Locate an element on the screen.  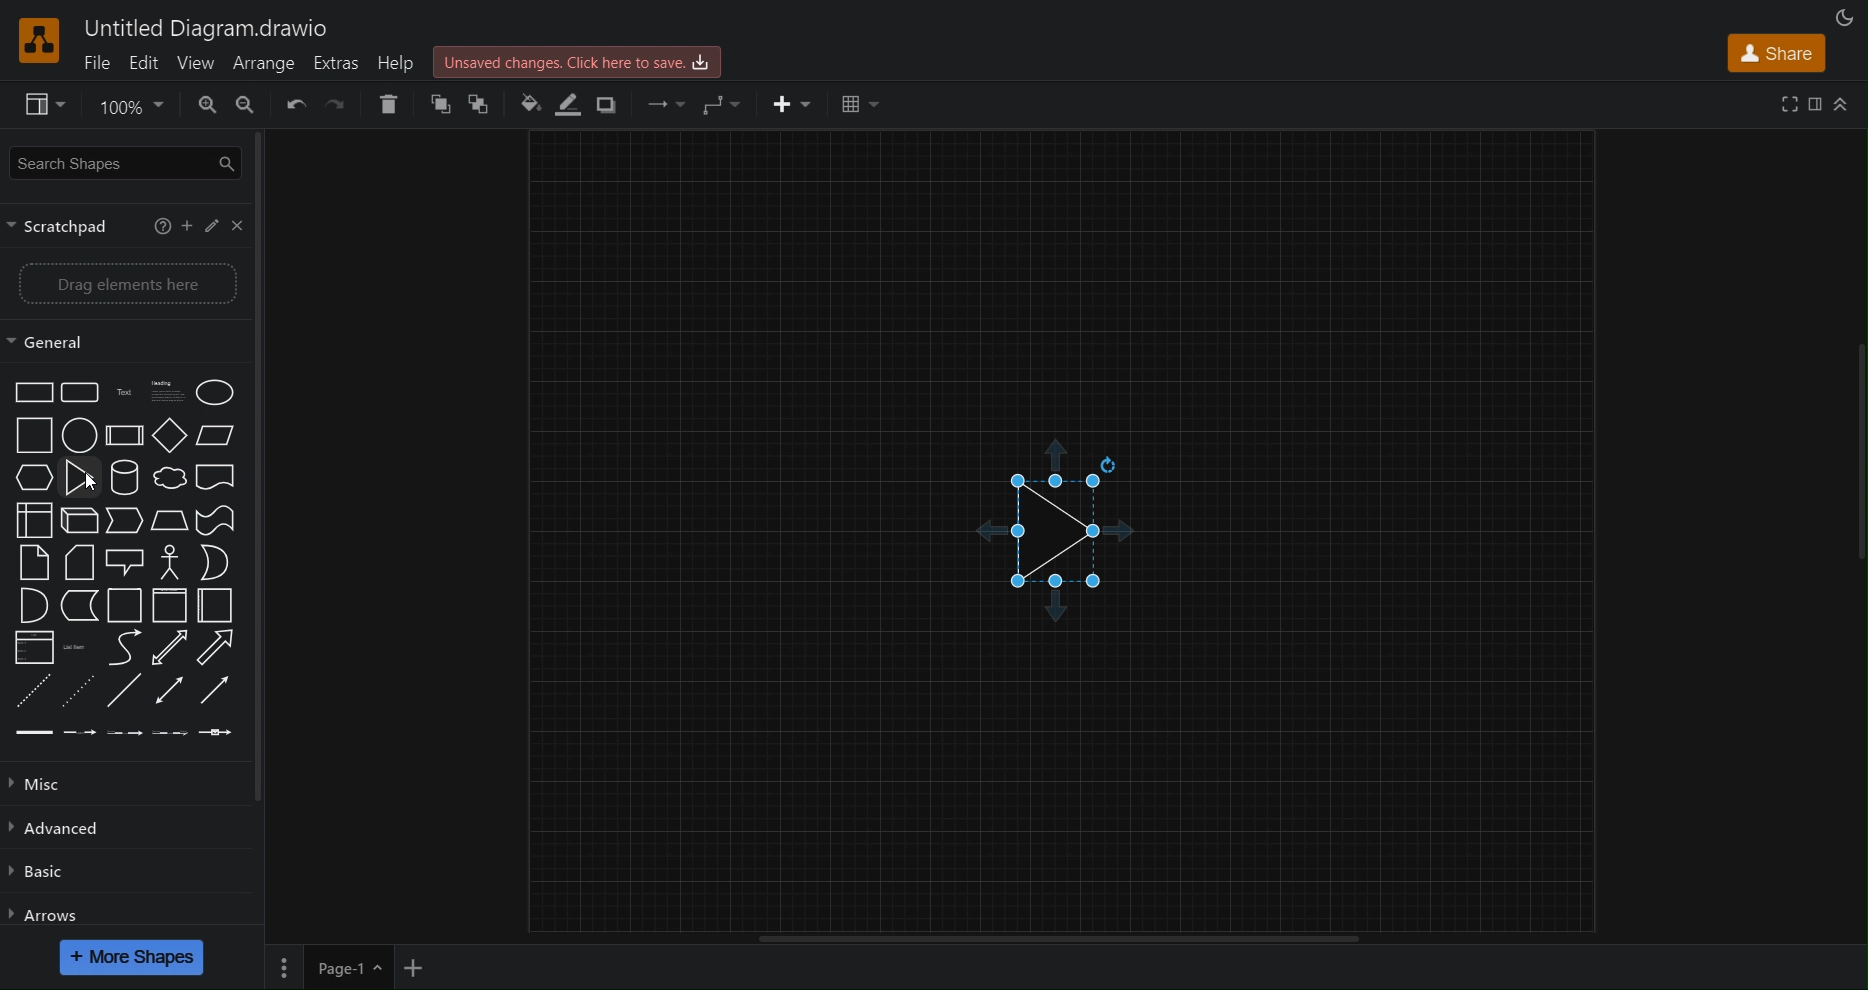
Add Page is located at coordinates (417, 967).